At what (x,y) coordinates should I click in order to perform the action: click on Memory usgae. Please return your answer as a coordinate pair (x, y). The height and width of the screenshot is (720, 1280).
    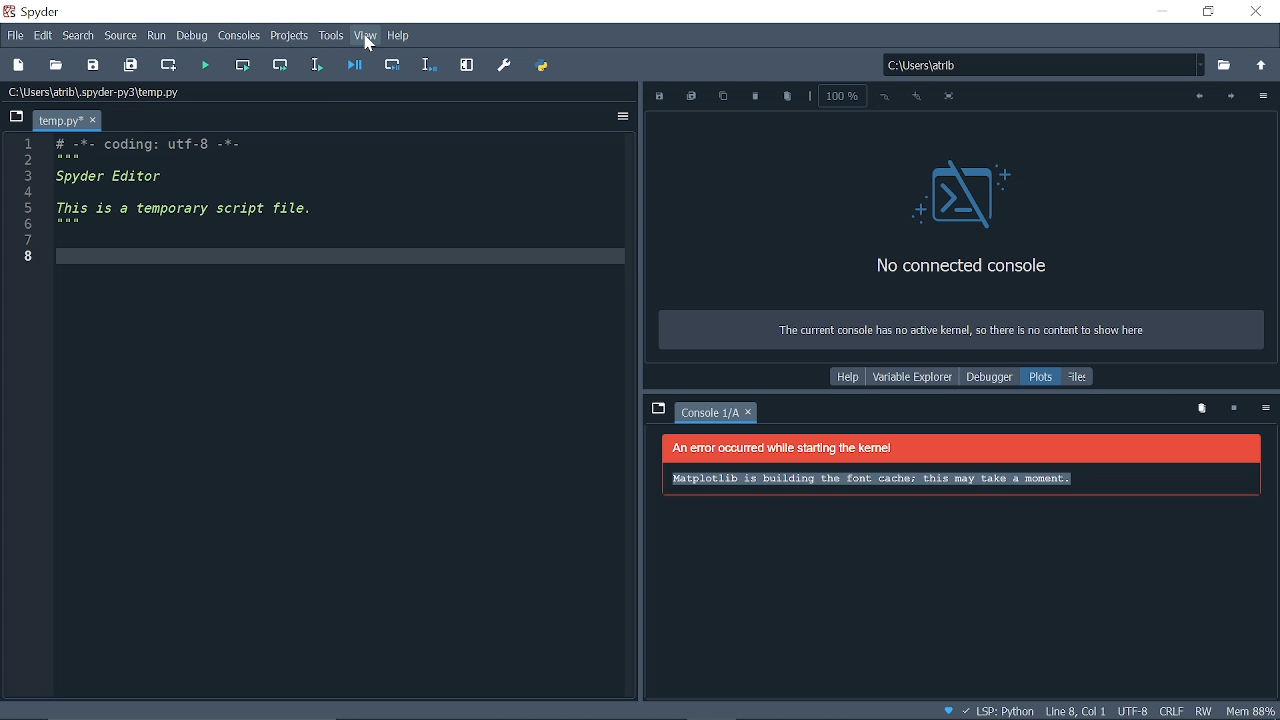
    Looking at the image, I should click on (1252, 710).